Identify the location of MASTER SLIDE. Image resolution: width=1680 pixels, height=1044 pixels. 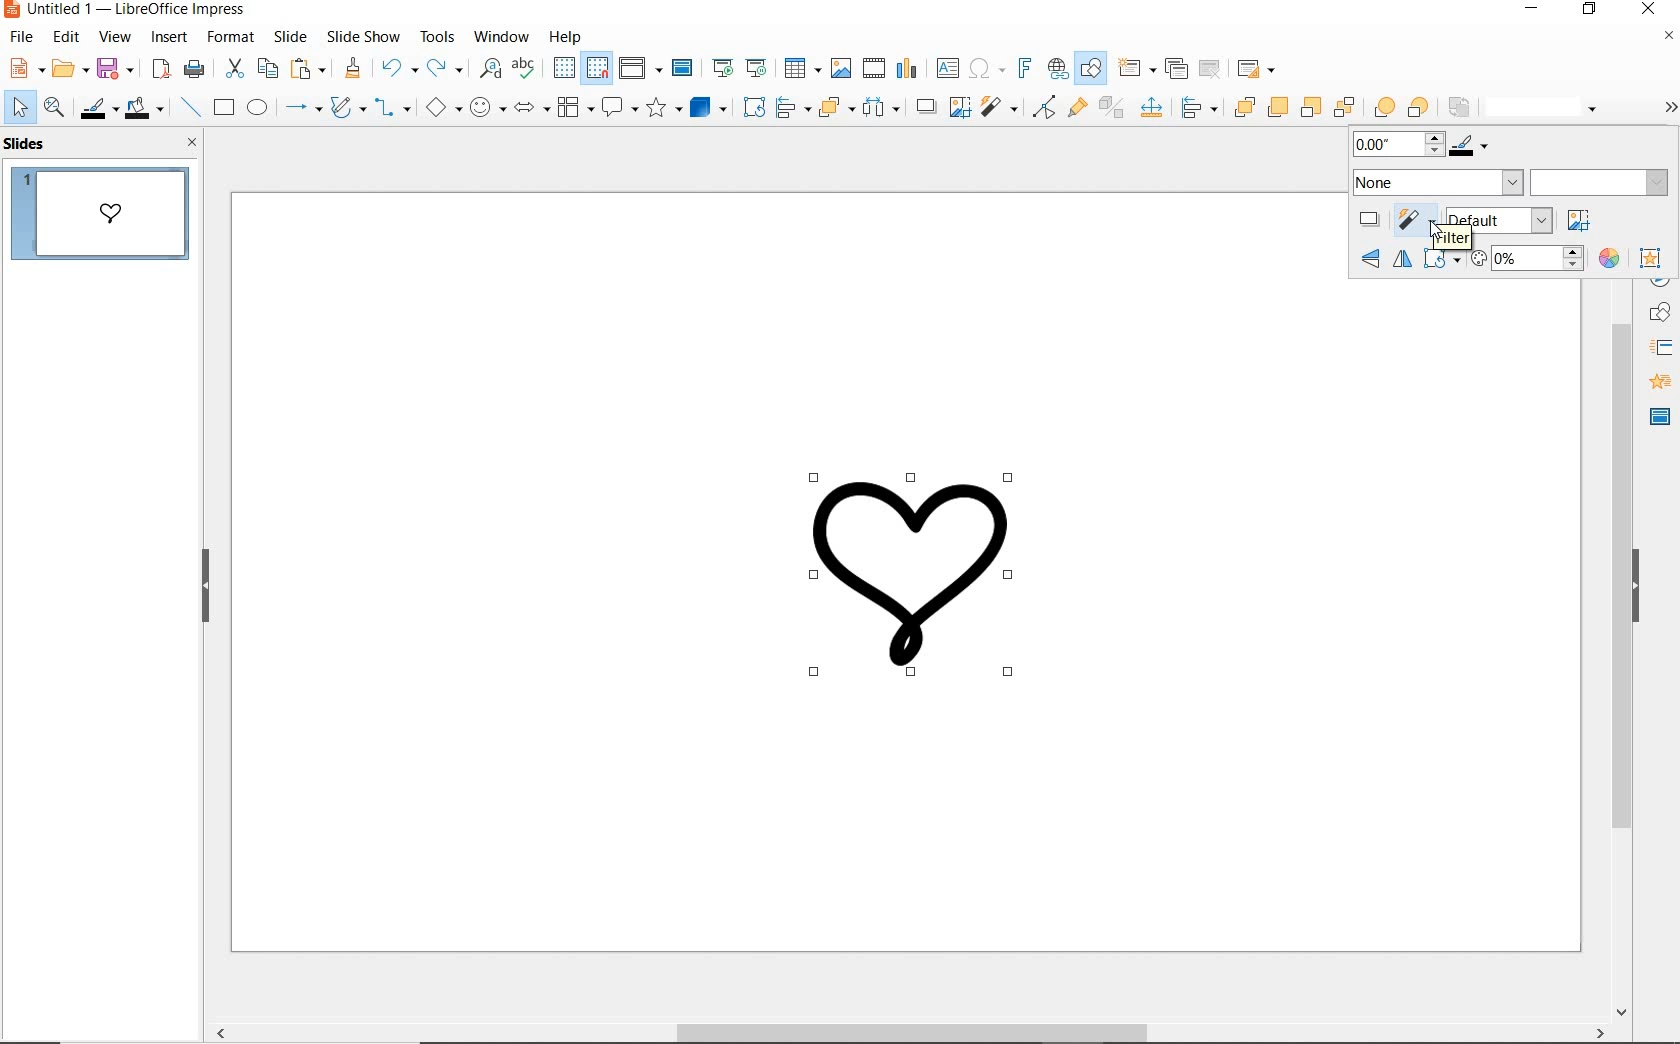
(1660, 419).